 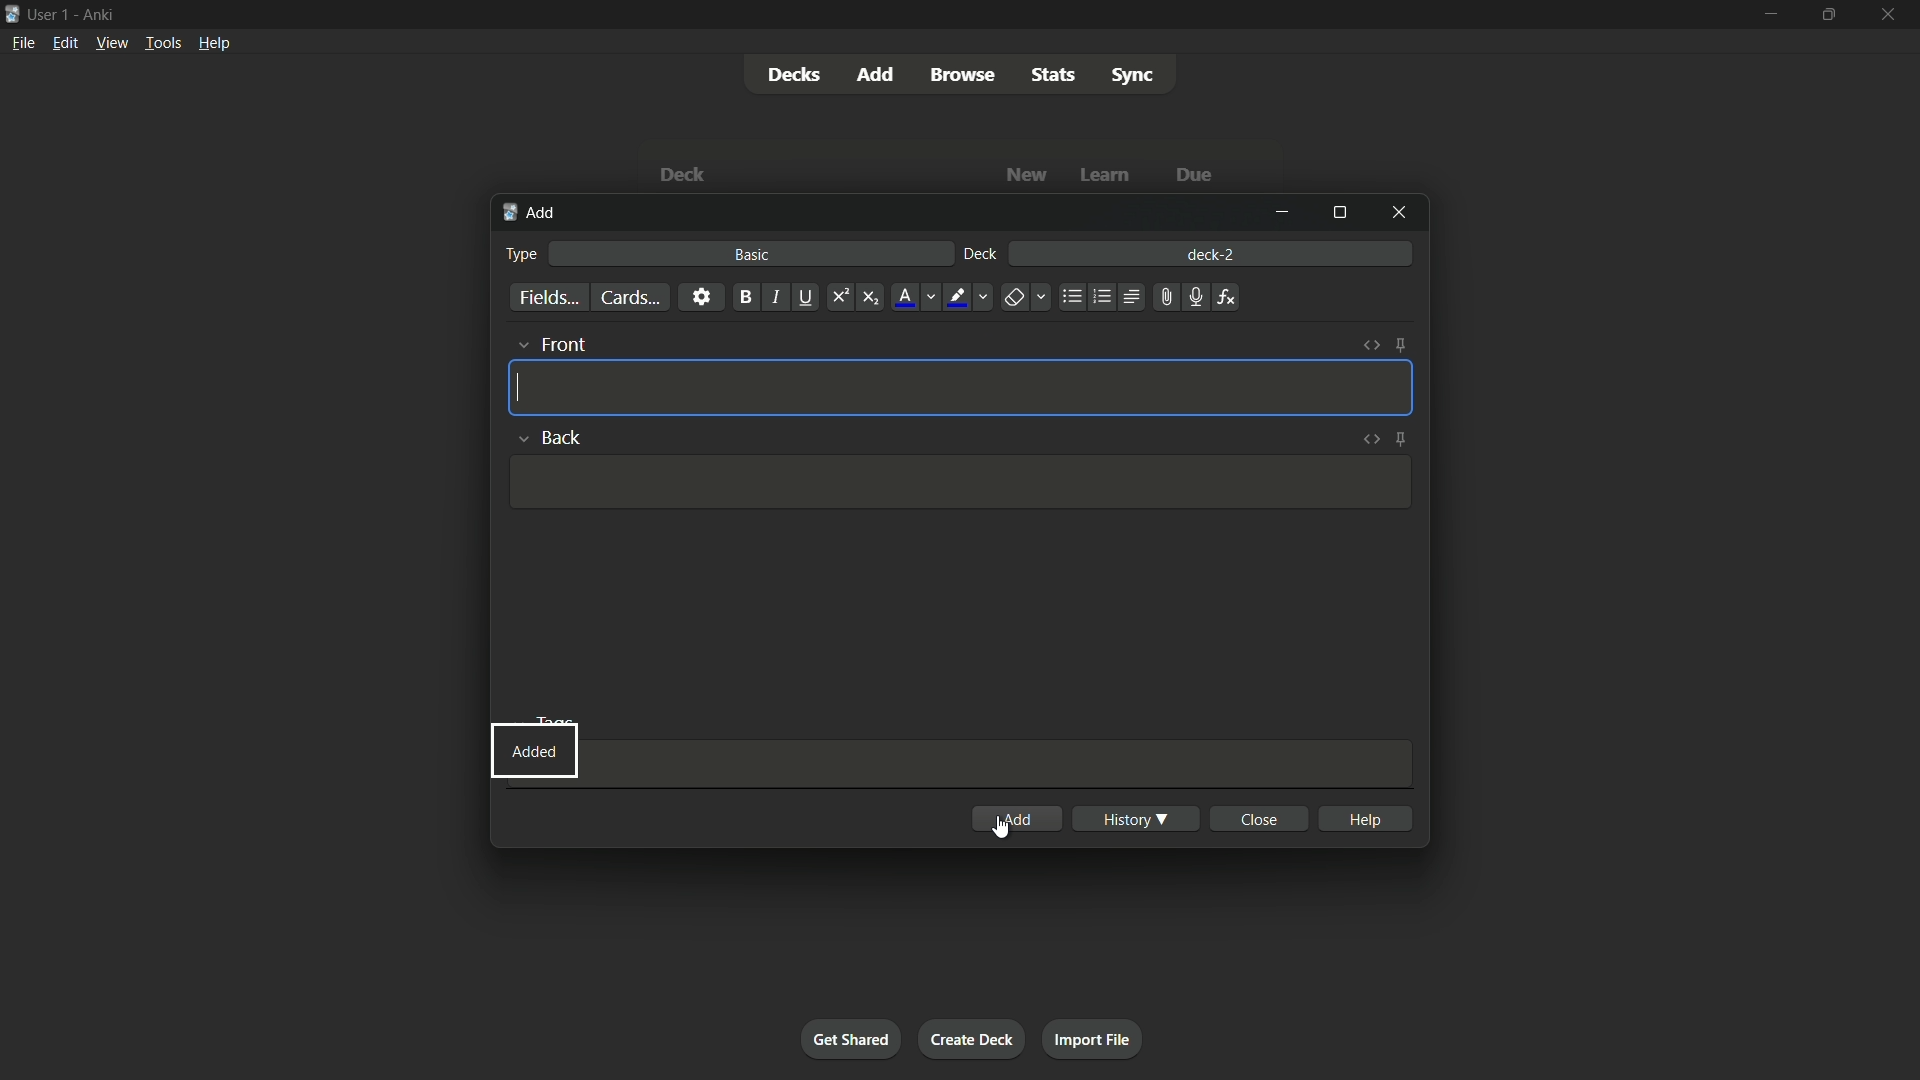 What do you see at coordinates (873, 74) in the screenshot?
I see `add` at bounding box center [873, 74].